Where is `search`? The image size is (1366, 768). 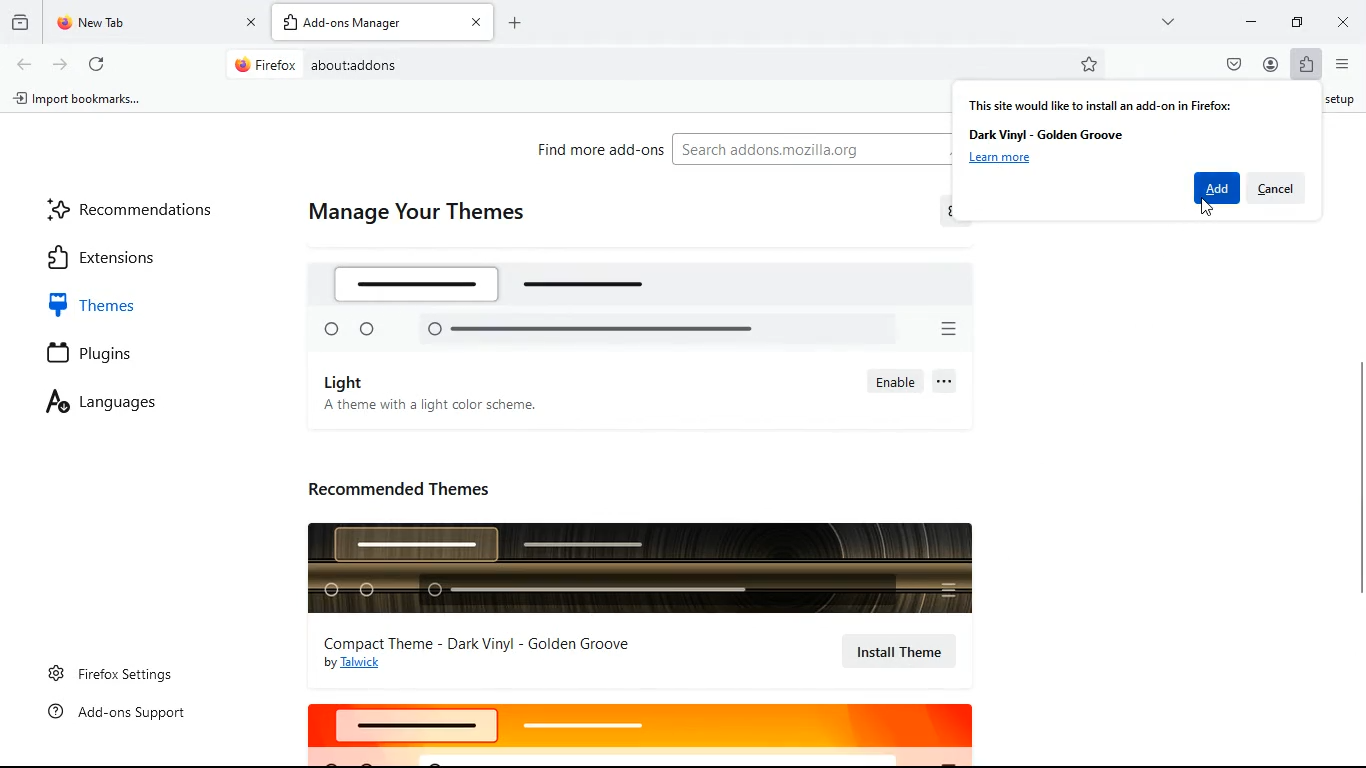
search is located at coordinates (808, 150).